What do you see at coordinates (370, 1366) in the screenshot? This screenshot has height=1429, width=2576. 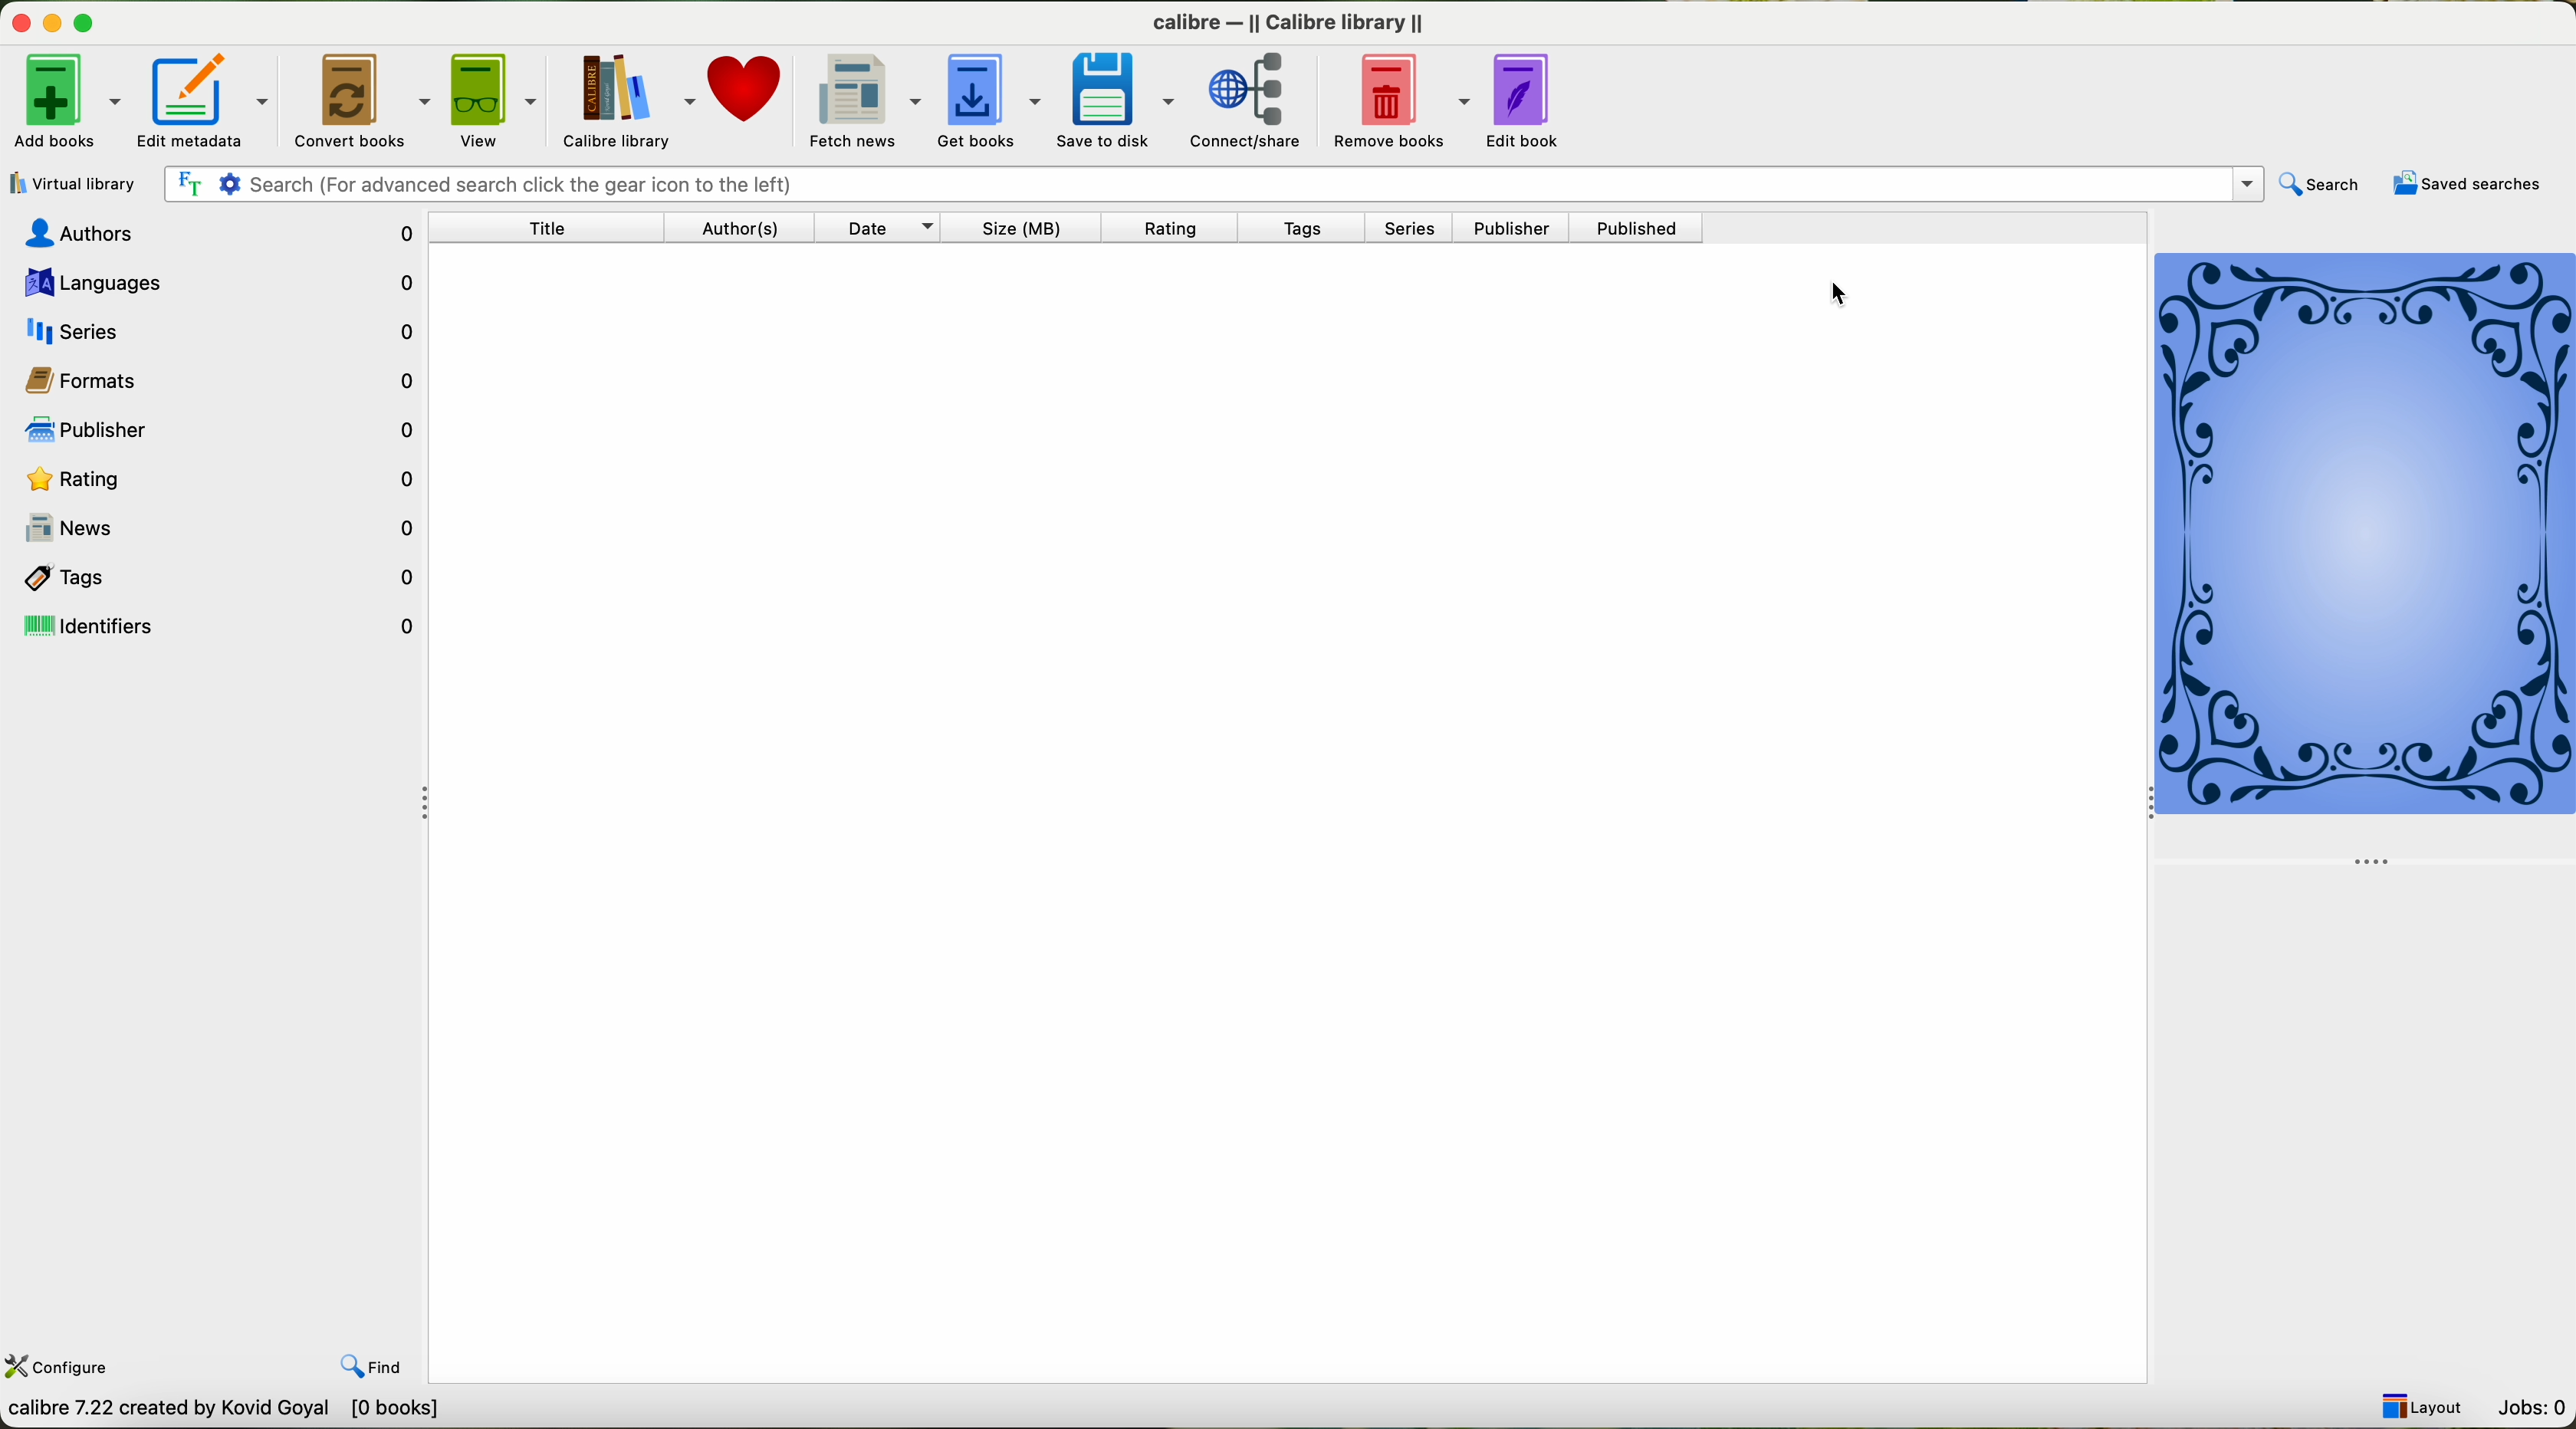 I see `find` at bounding box center [370, 1366].